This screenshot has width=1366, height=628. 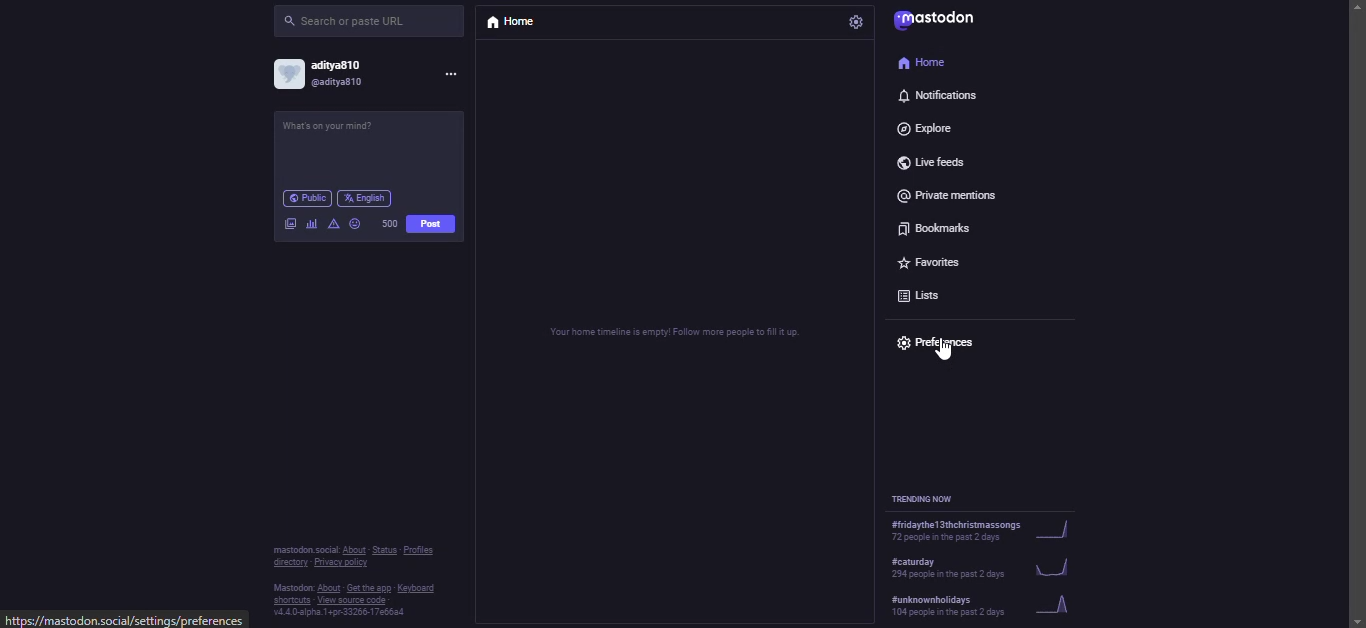 What do you see at coordinates (944, 340) in the screenshot?
I see `preferences` at bounding box center [944, 340].